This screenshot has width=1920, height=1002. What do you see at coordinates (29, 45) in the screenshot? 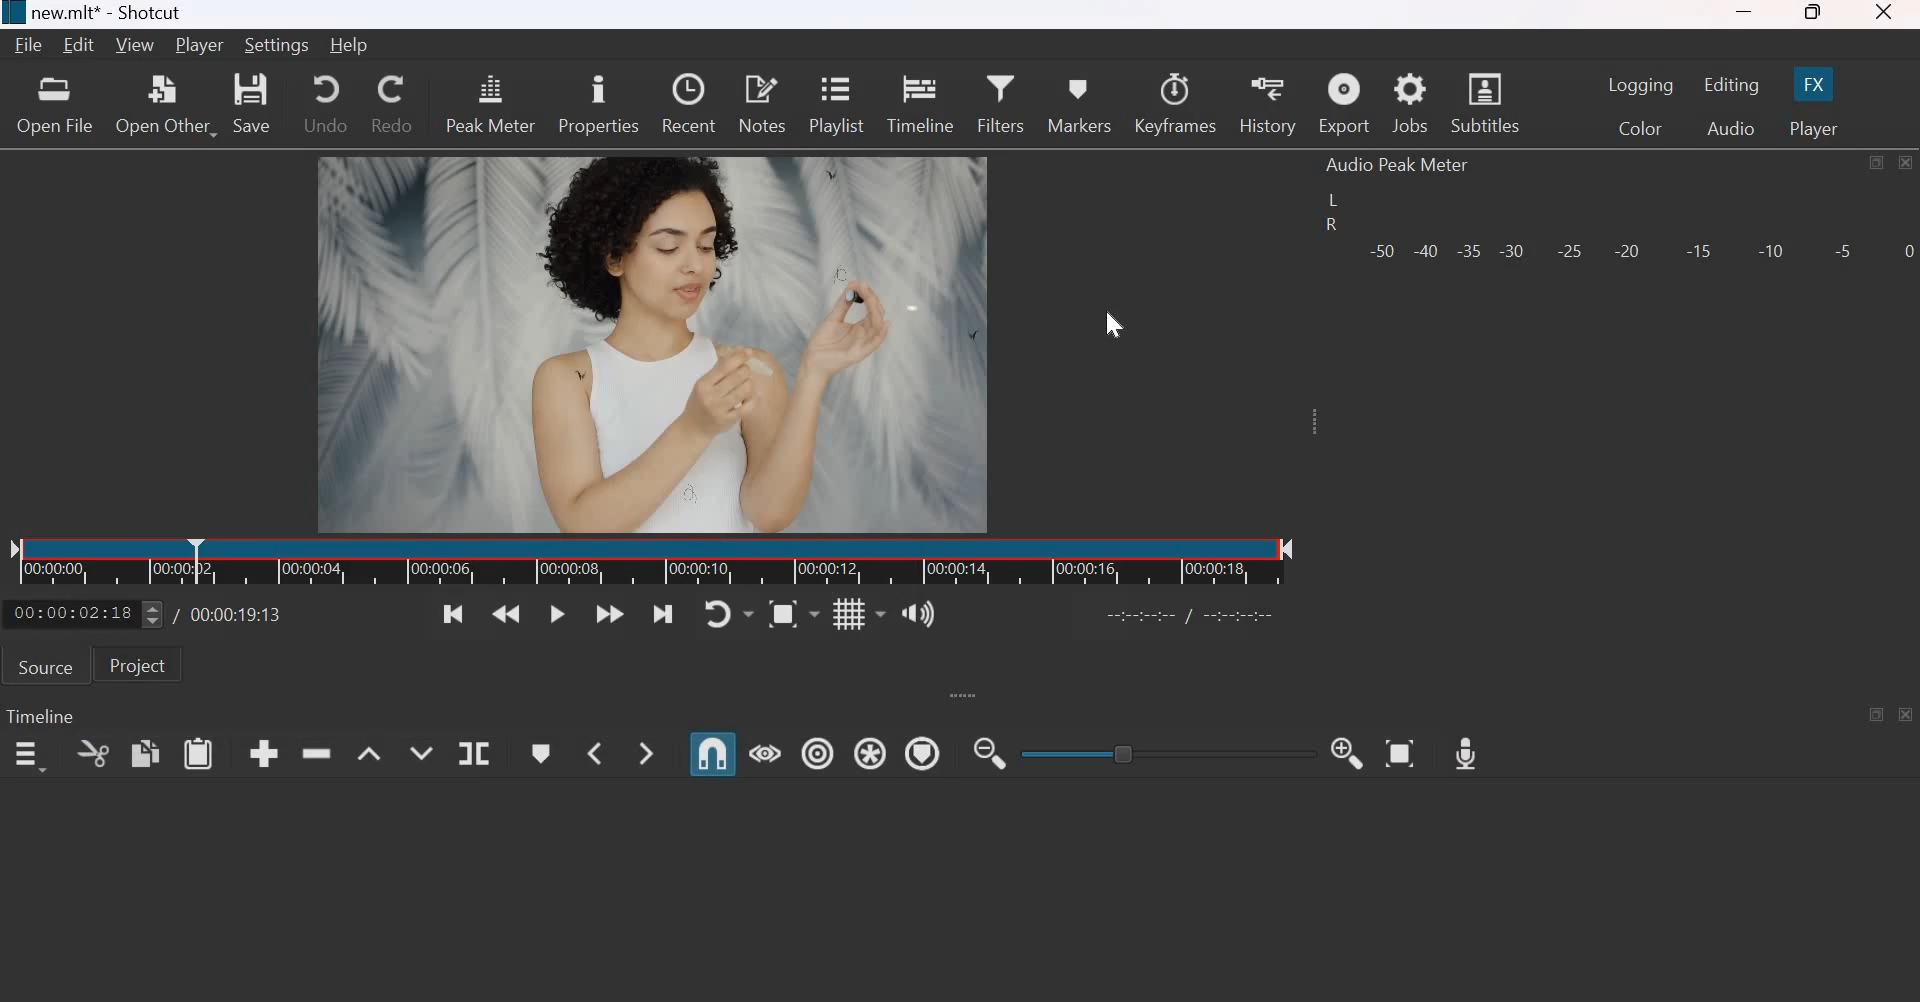
I see `File` at bounding box center [29, 45].